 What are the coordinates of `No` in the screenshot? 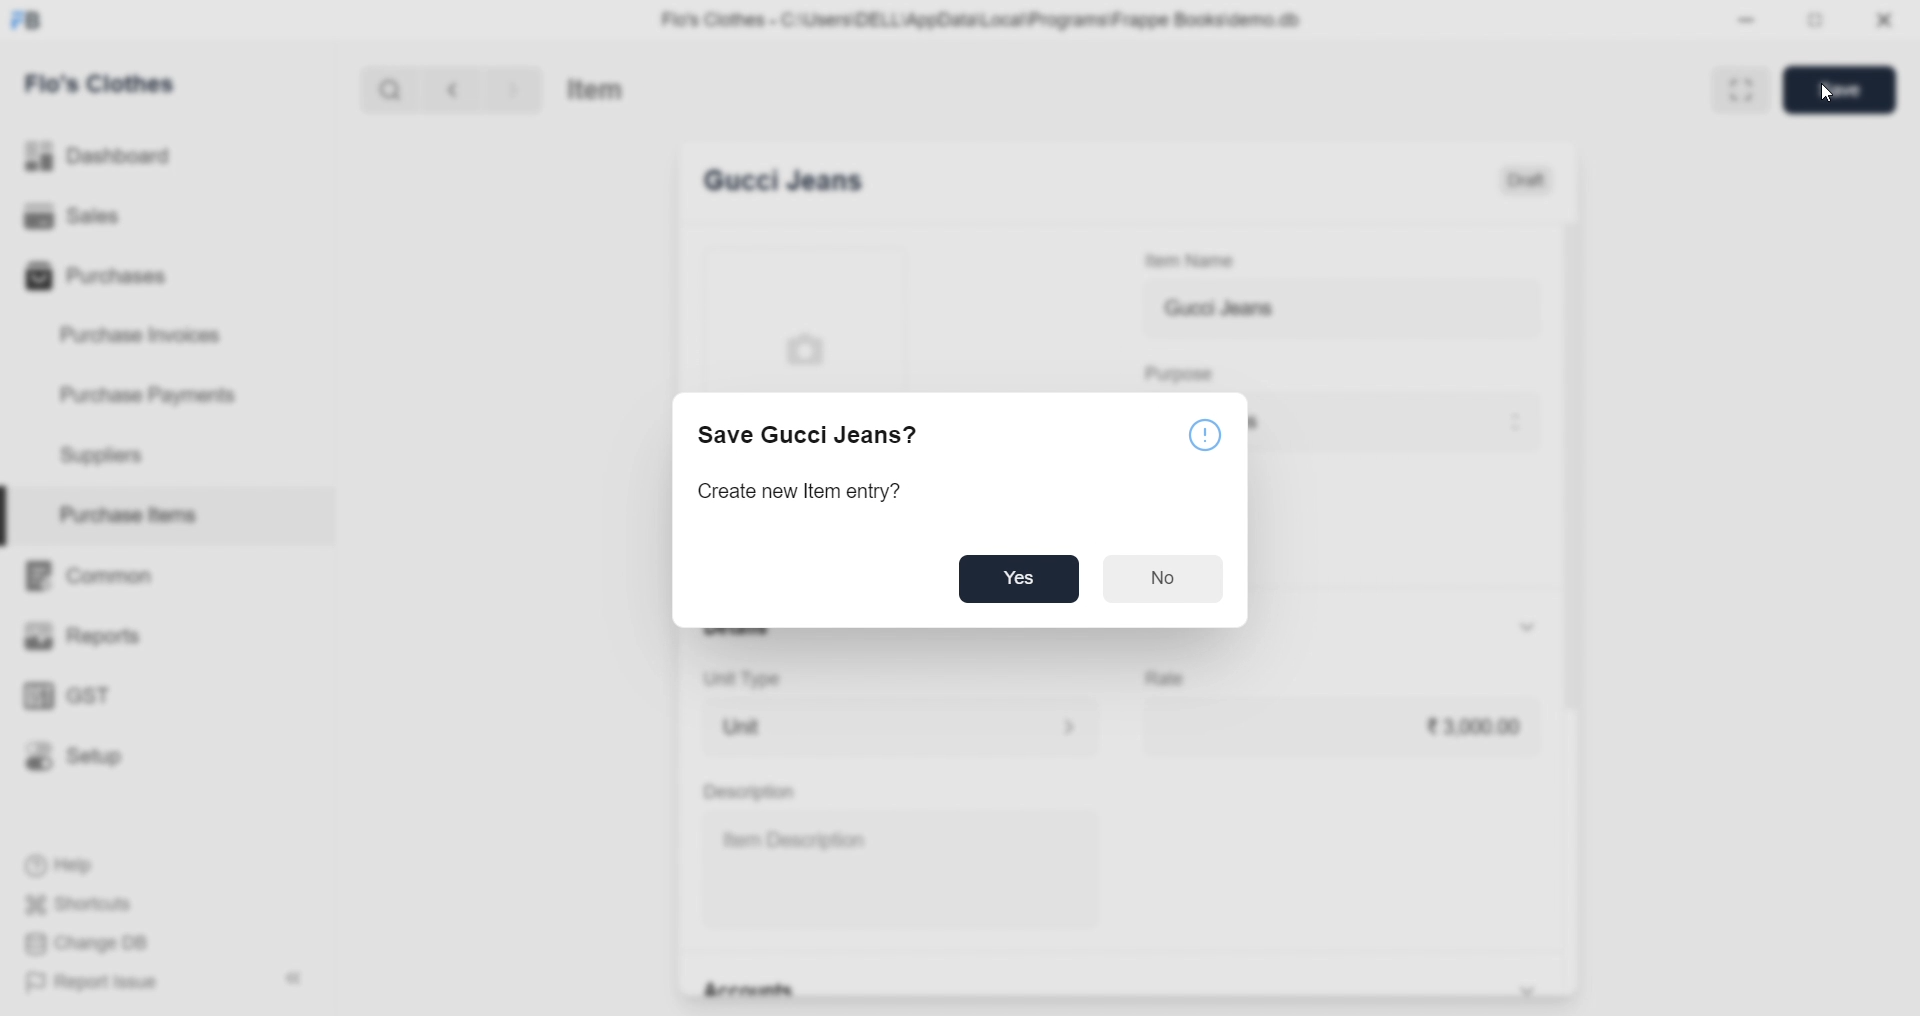 It's located at (1165, 579).